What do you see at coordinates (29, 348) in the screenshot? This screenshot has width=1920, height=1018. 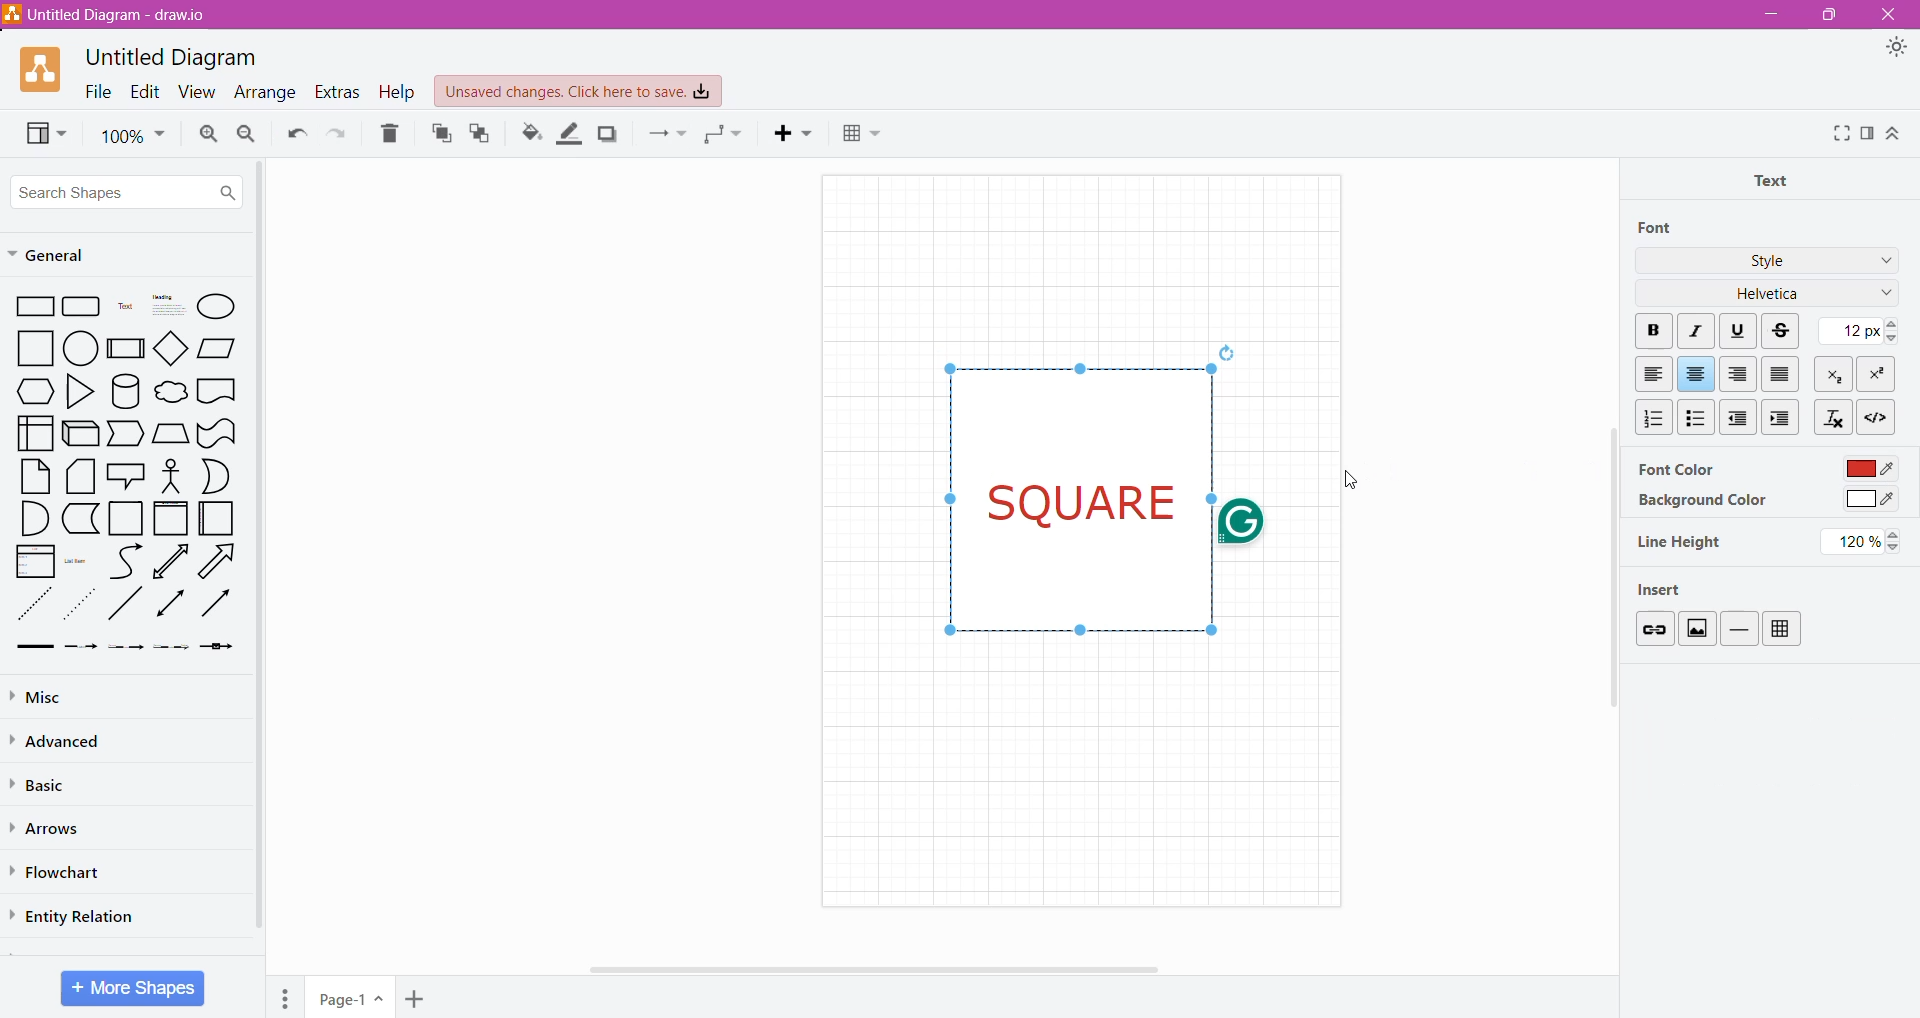 I see `square` at bounding box center [29, 348].